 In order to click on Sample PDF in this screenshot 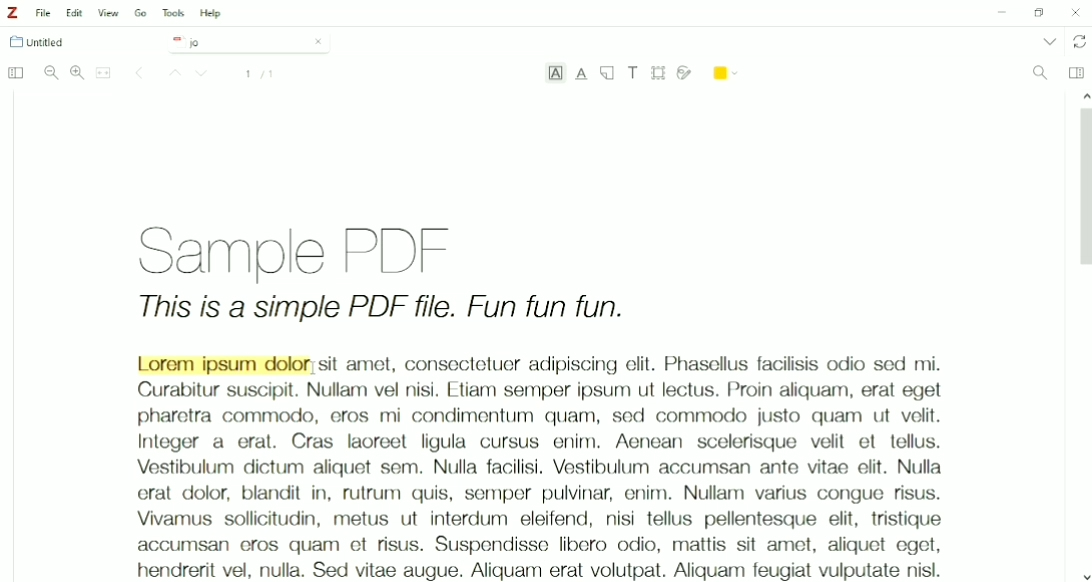, I will do `click(318, 248)`.